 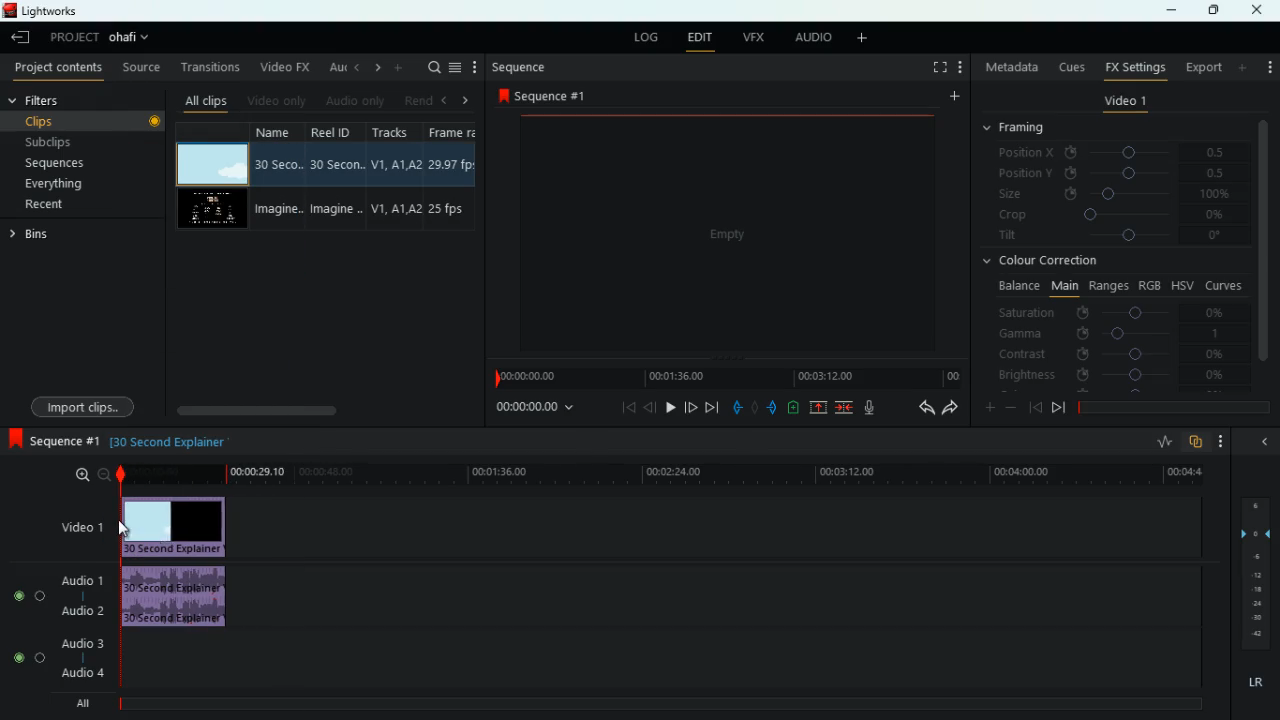 I want to click on timeline, so click(x=1170, y=405).